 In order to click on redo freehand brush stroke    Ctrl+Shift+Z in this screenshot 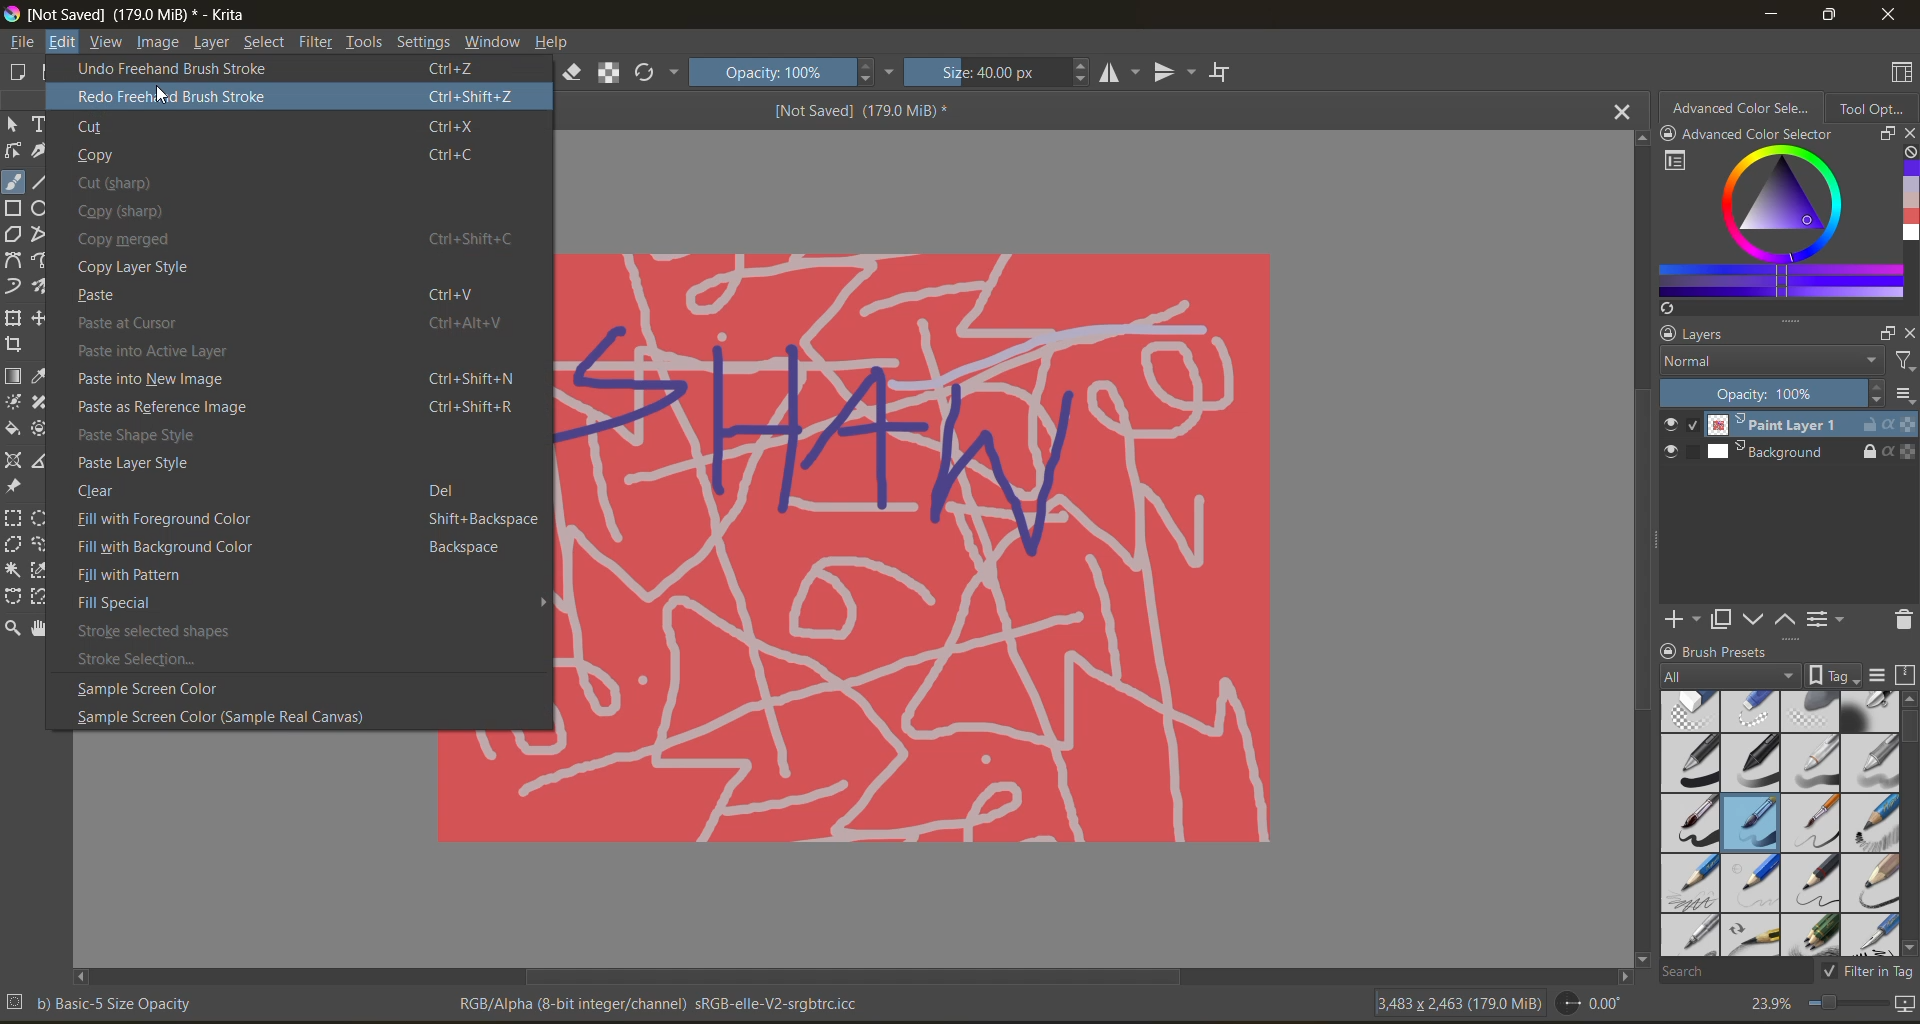, I will do `click(296, 95)`.